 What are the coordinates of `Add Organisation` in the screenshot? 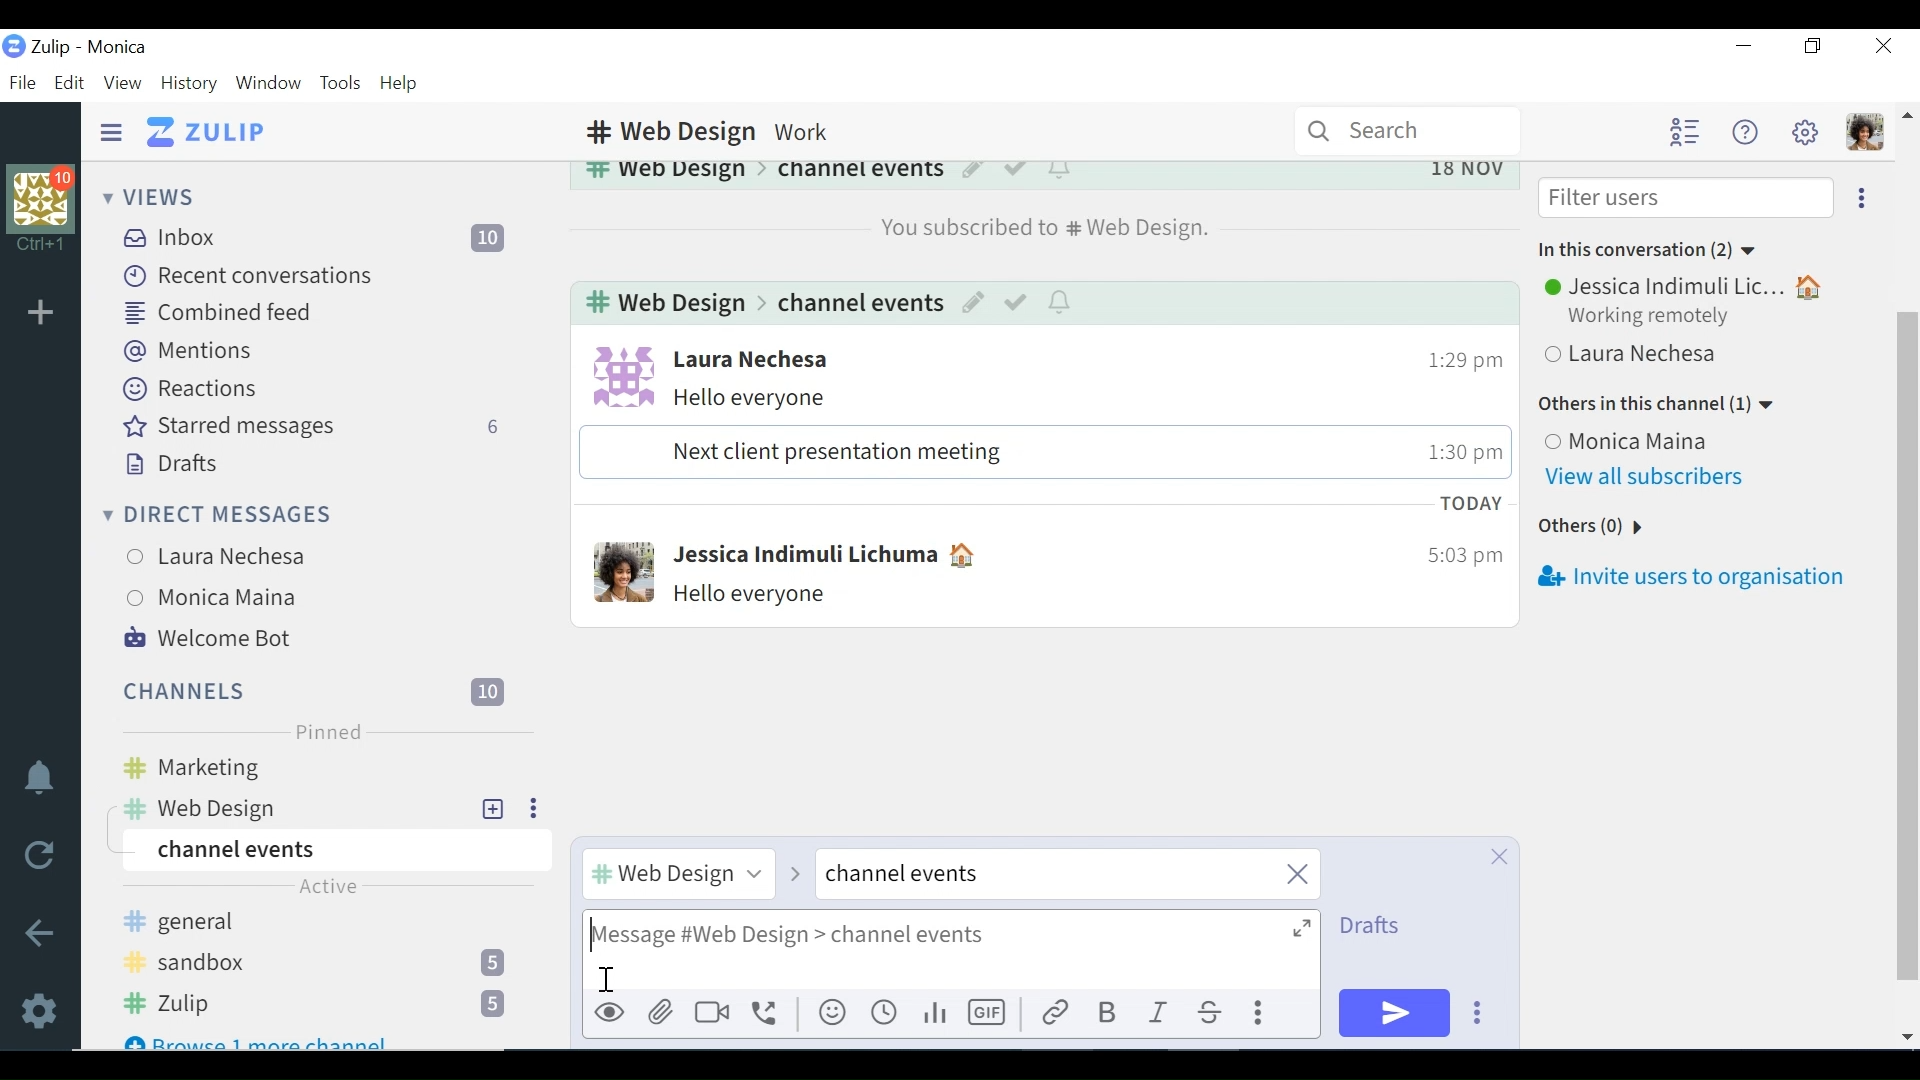 It's located at (41, 311).